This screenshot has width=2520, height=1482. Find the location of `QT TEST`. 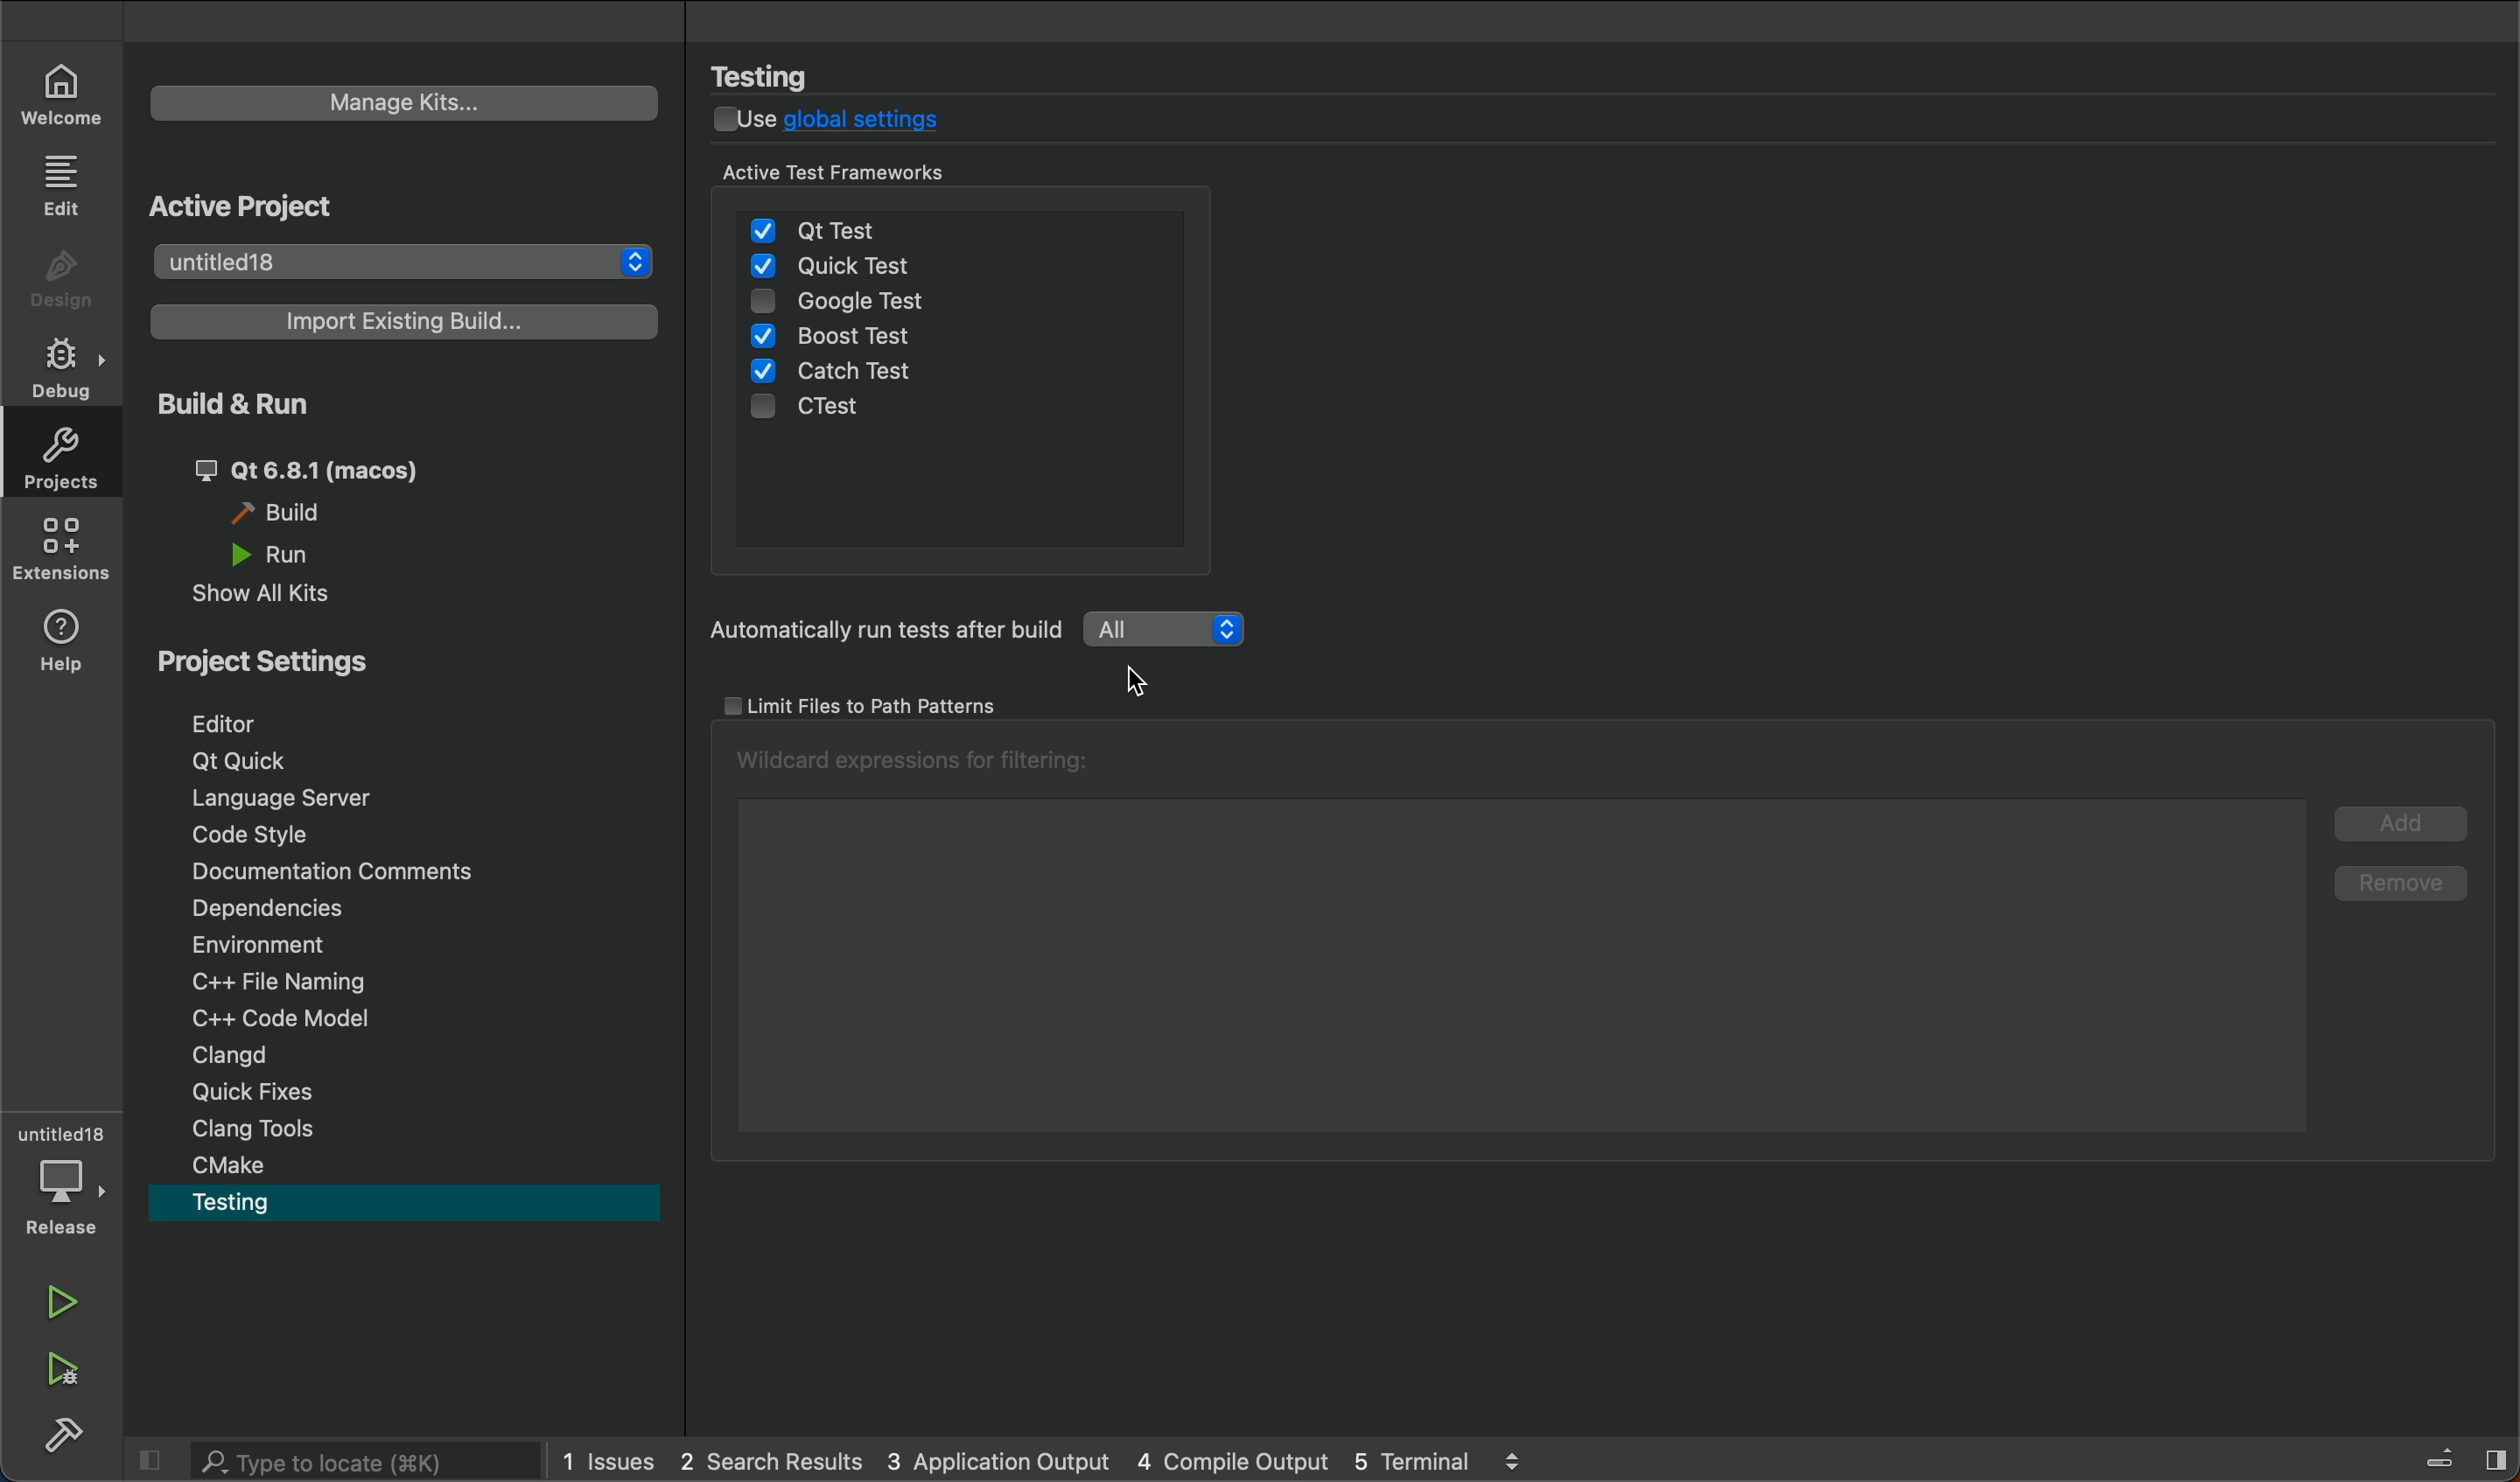

QT TEST is located at coordinates (824, 224).